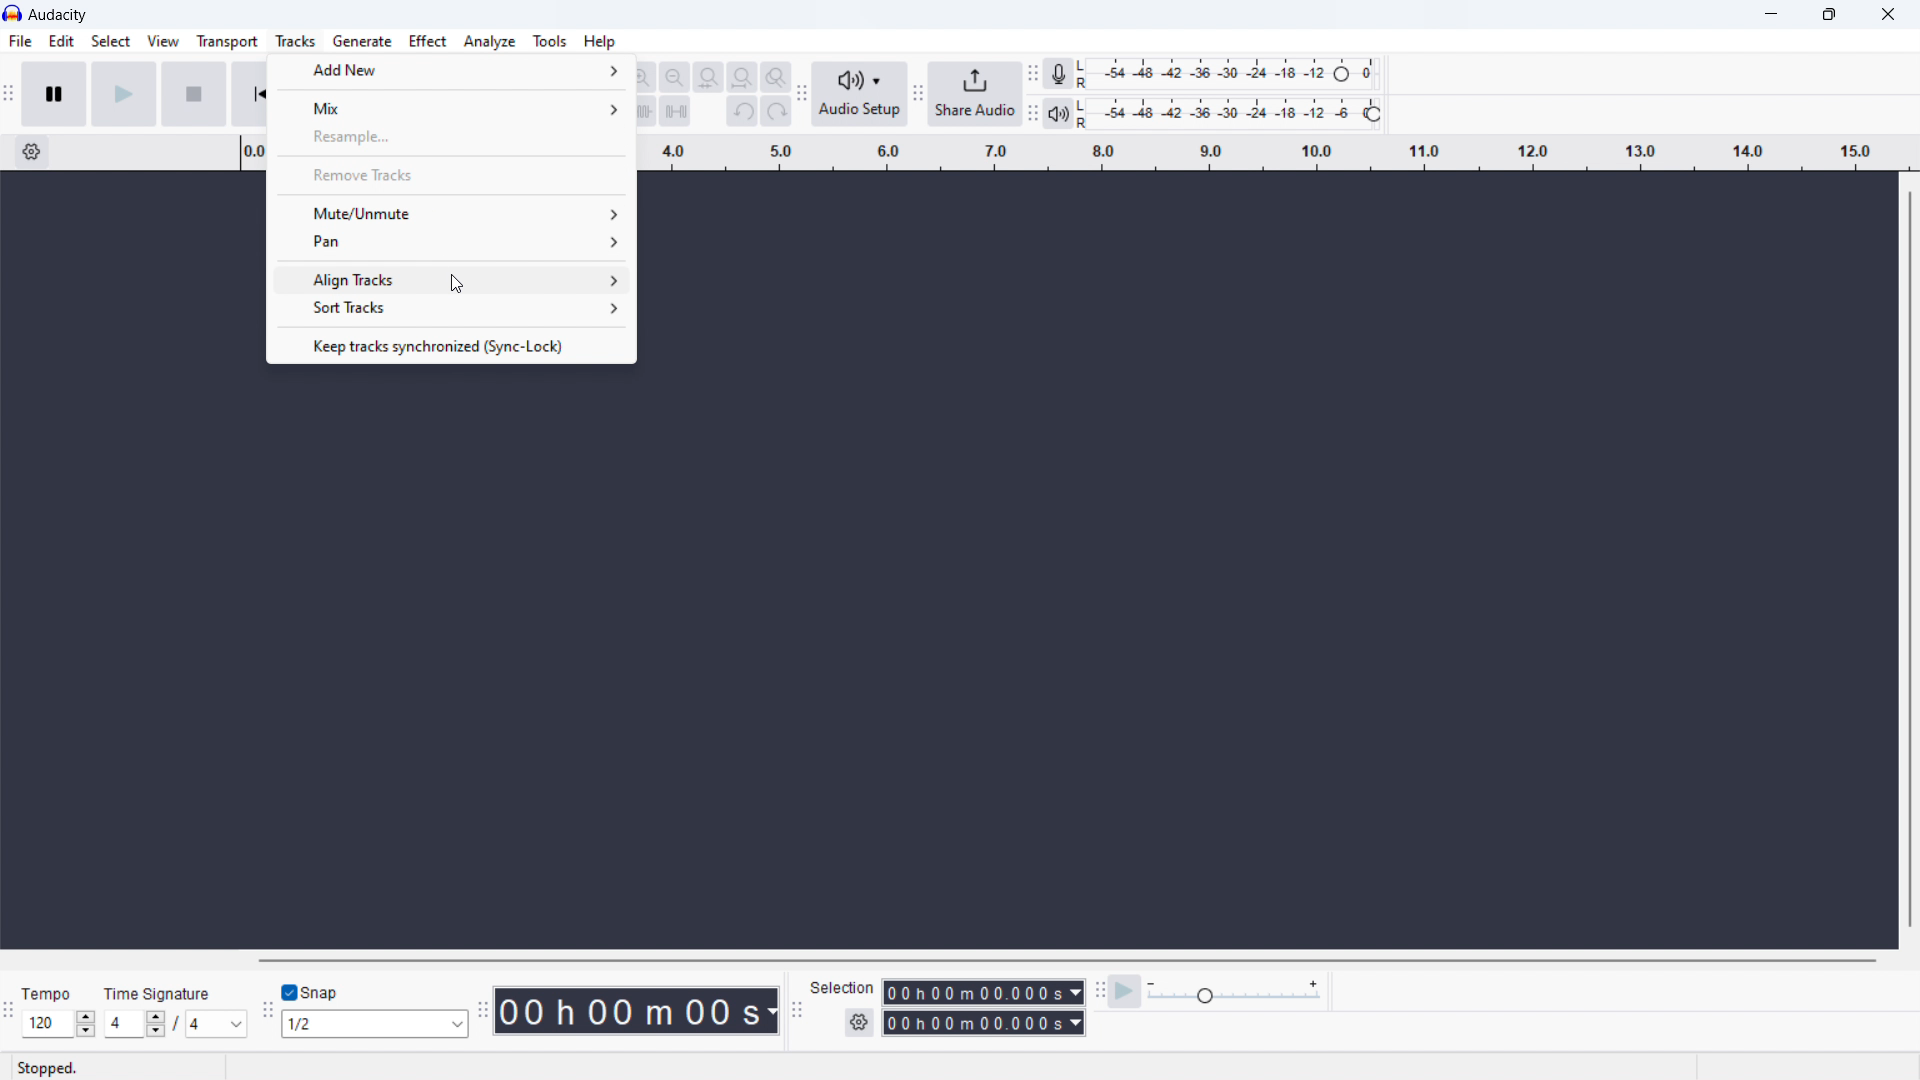 The image size is (1920, 1080). I want to click on play, so click(123, 93).